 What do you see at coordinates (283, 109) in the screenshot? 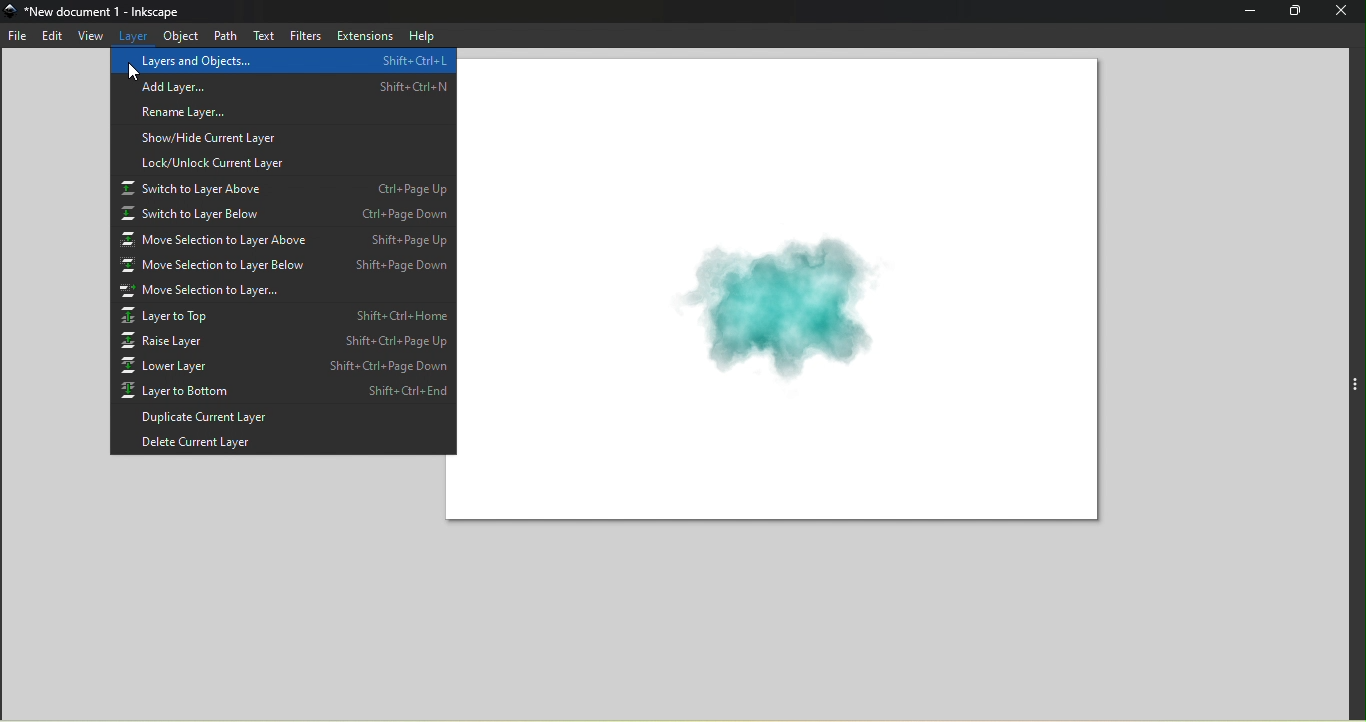
I see `Rename layer` at bounding box center [283, 109].